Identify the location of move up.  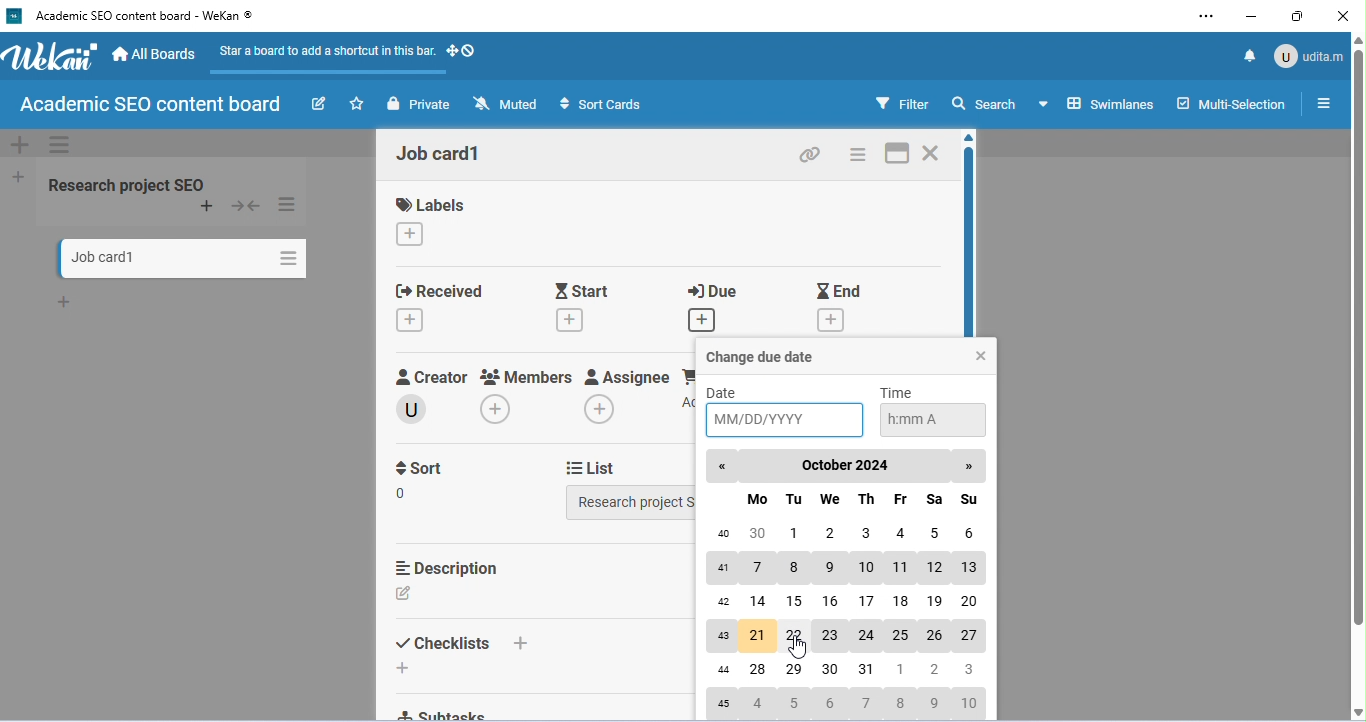
(1357, 40).